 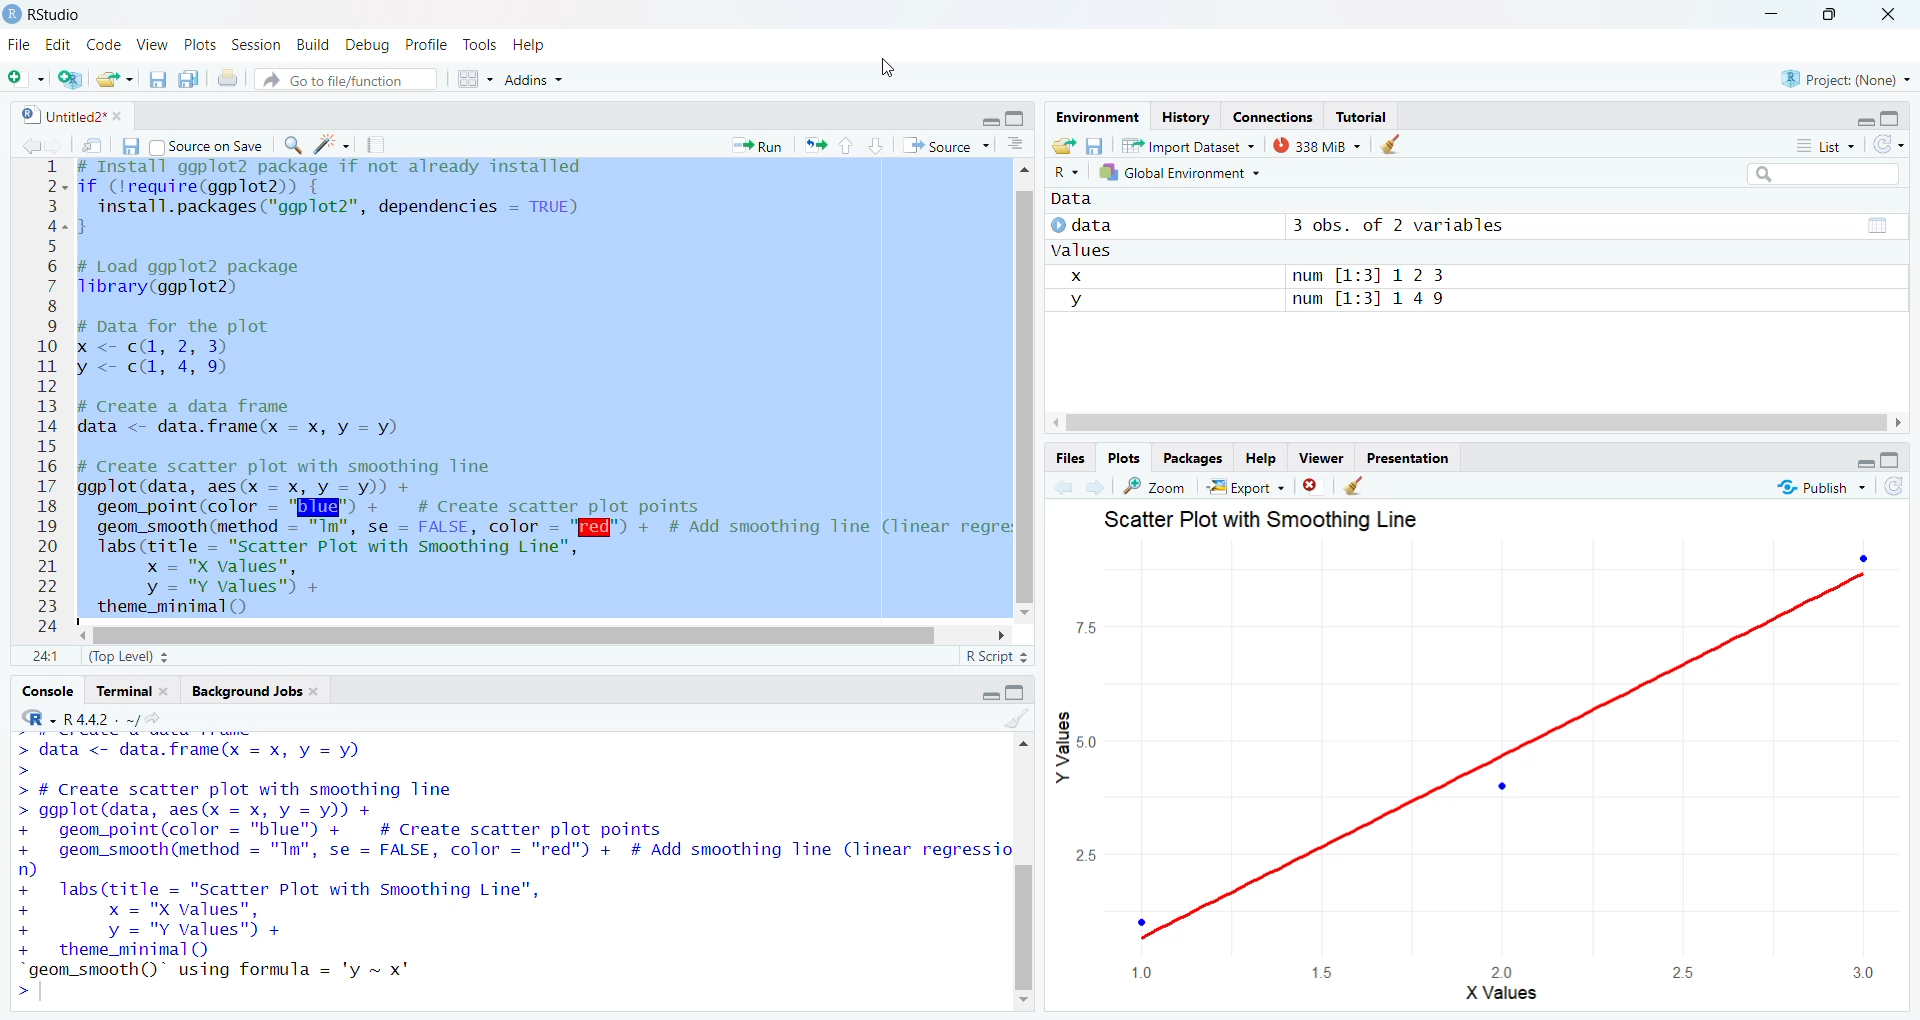 What do you see at coordinates (1018, 115) in the screenshot?
I see `hide console` at bounding box center [1018, 115].